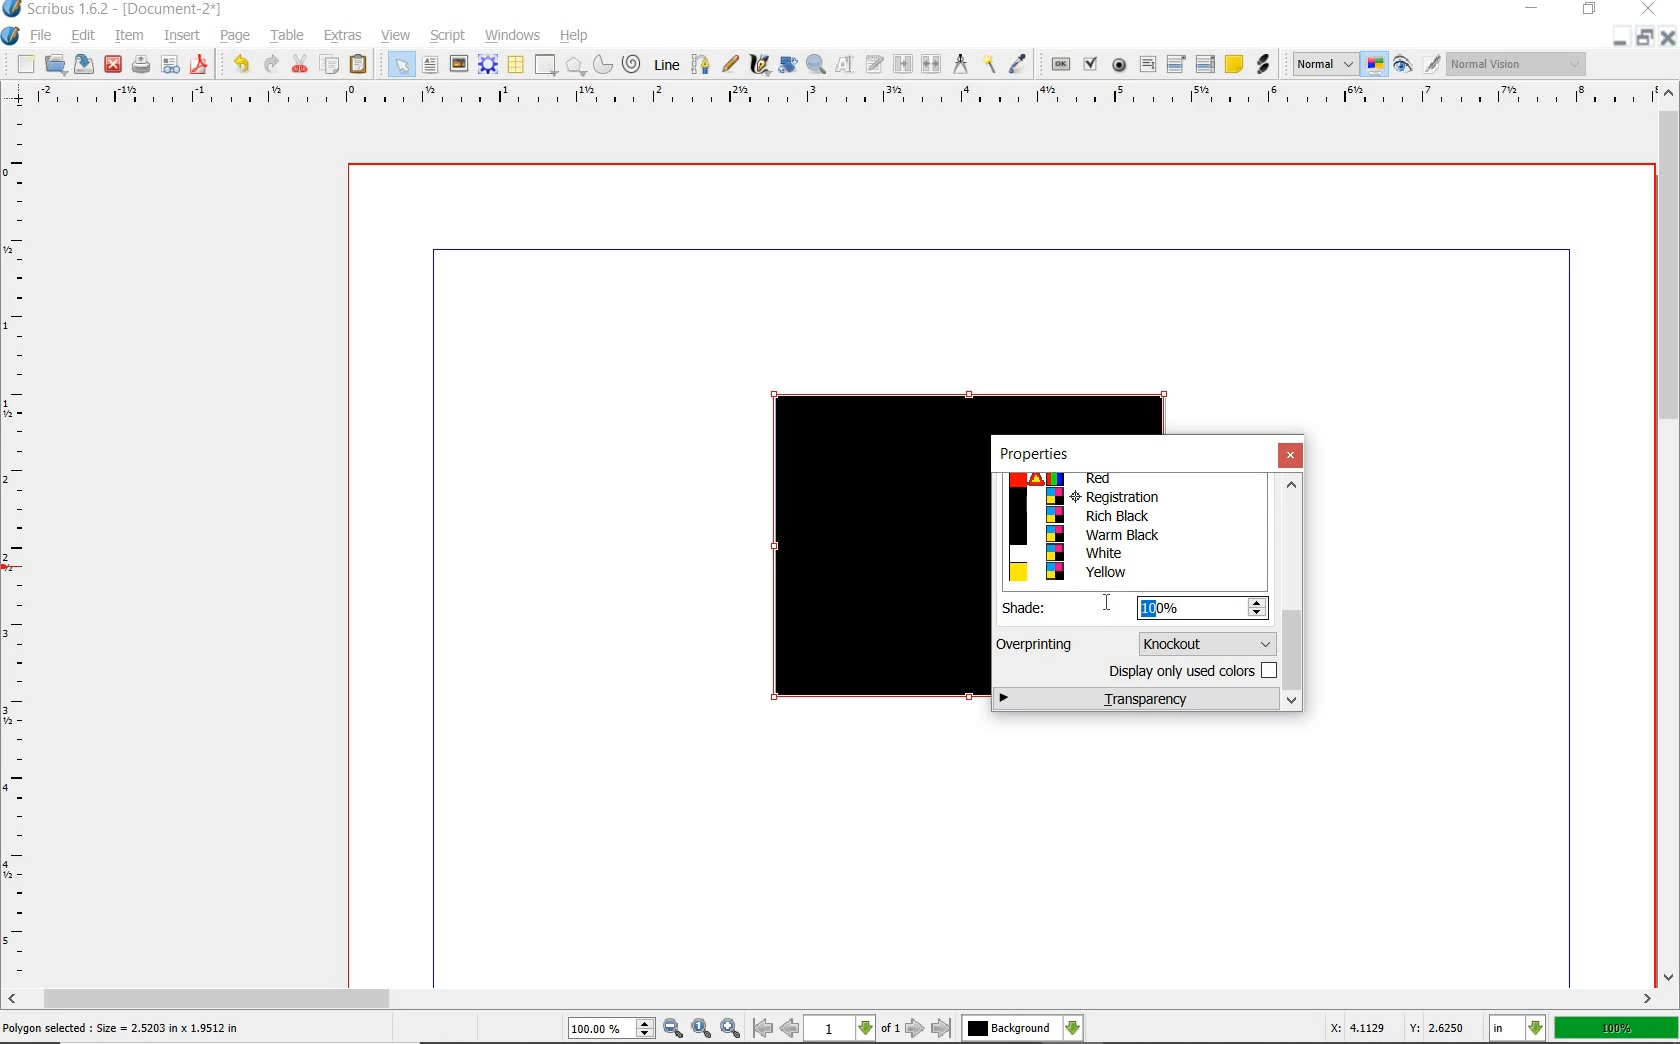 The width and height of the screenshot is (1680, 1044). What do you see at coordinates (611, 1030) in the screenshot?
I see `select current zoom level` at bounding box center [611, 1030].